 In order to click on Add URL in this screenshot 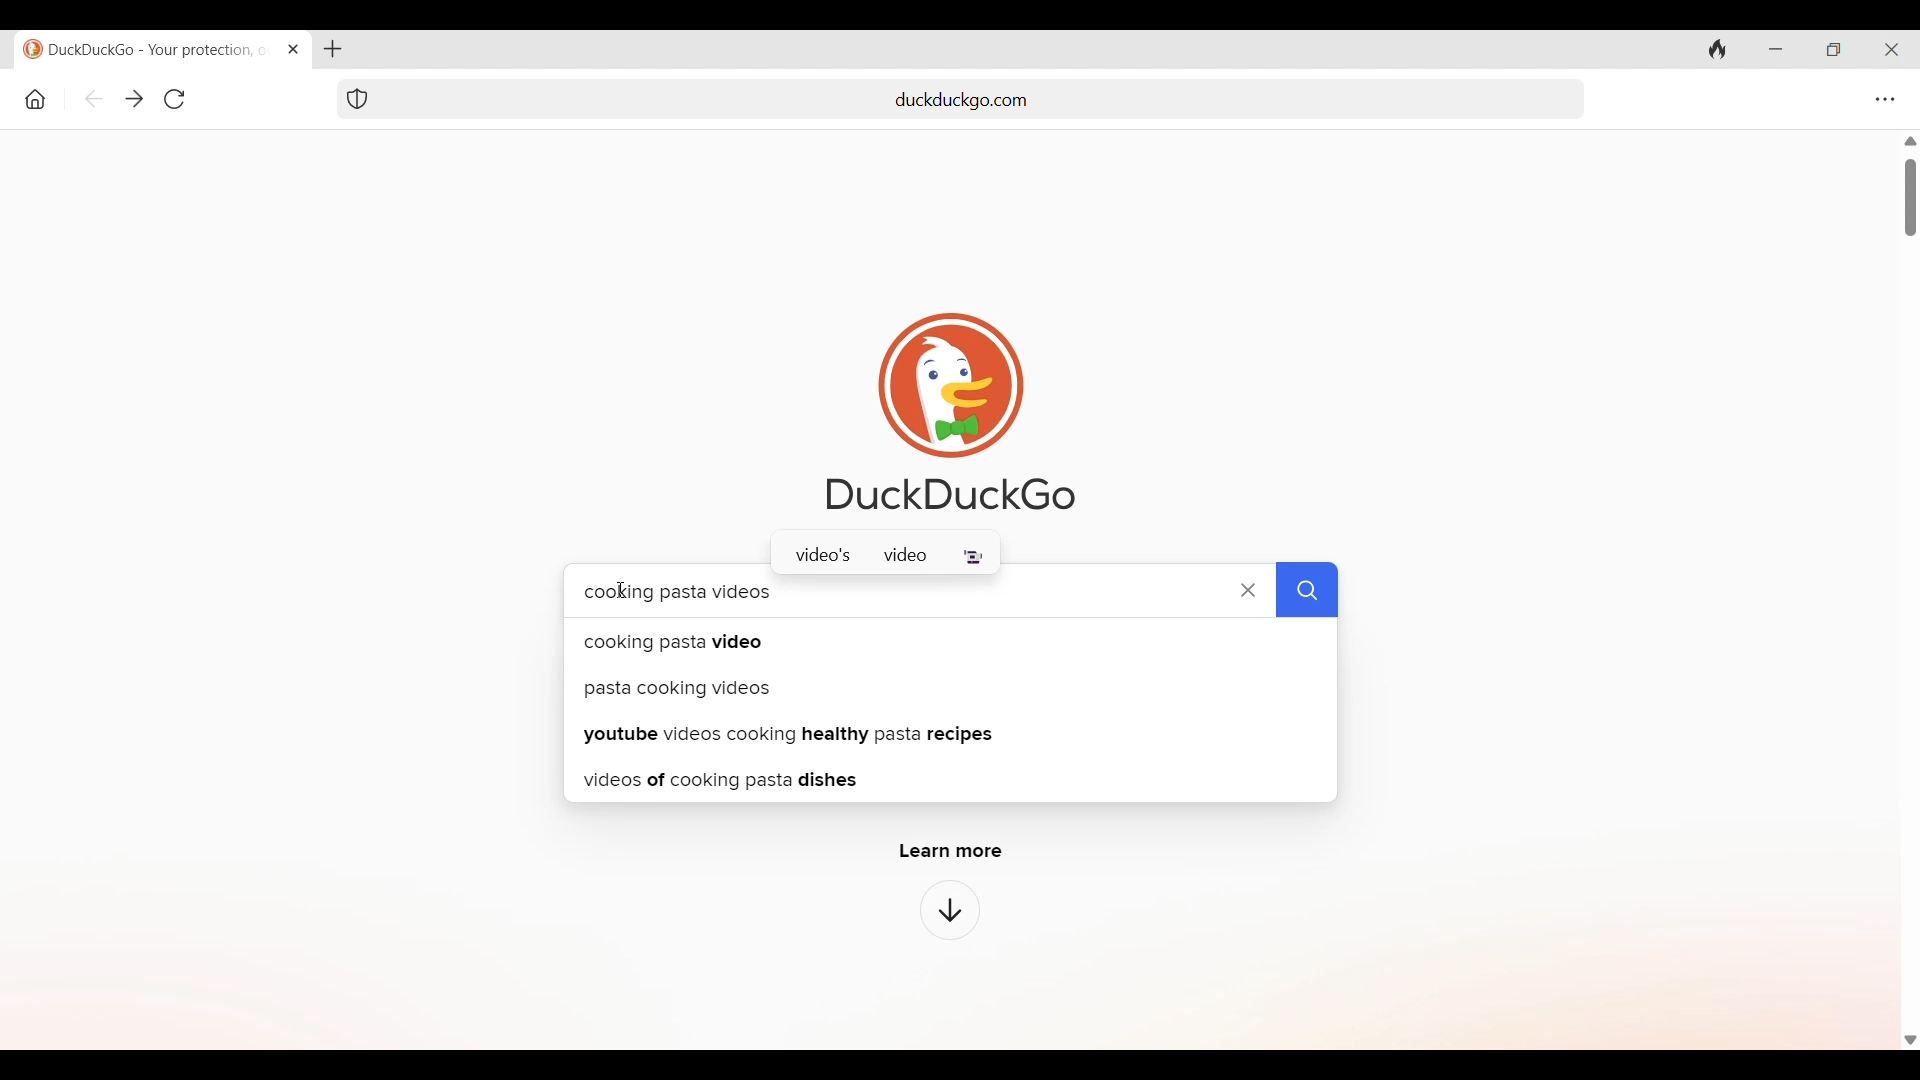, I will do `click(986, 97)`.